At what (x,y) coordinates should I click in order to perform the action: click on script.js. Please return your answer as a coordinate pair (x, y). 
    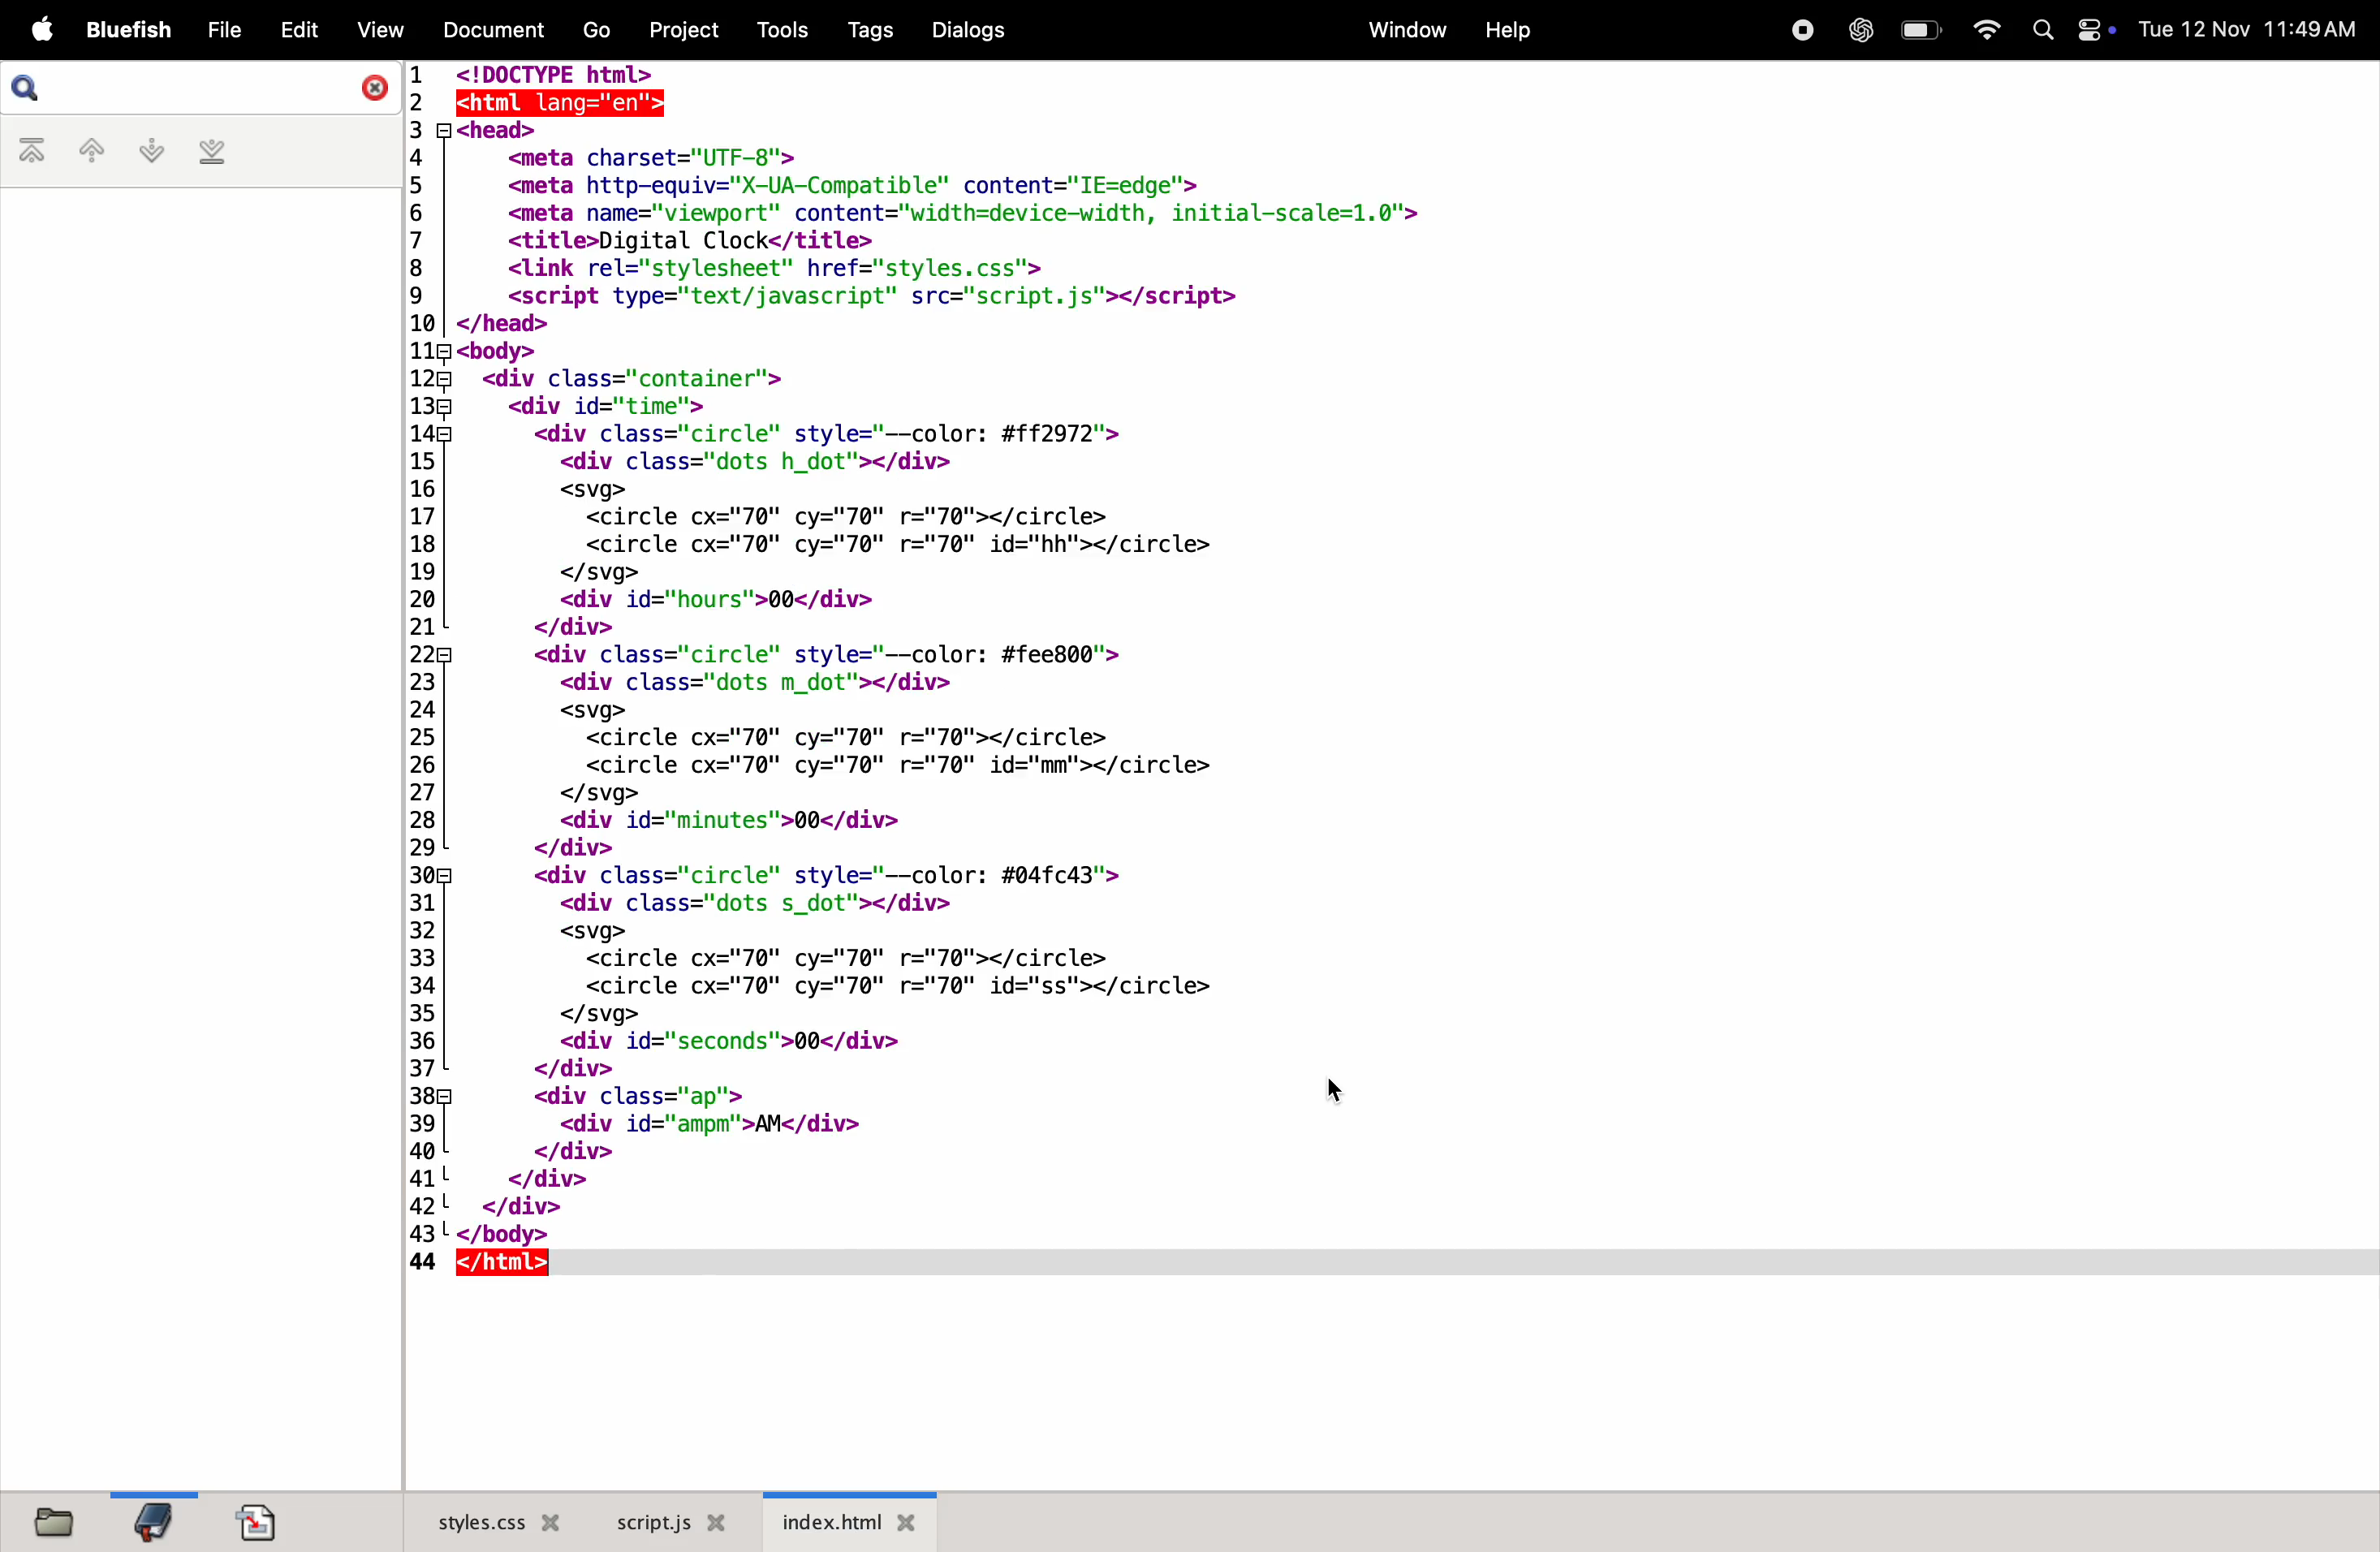
    Looking at the image, I should click on (671, 1522).